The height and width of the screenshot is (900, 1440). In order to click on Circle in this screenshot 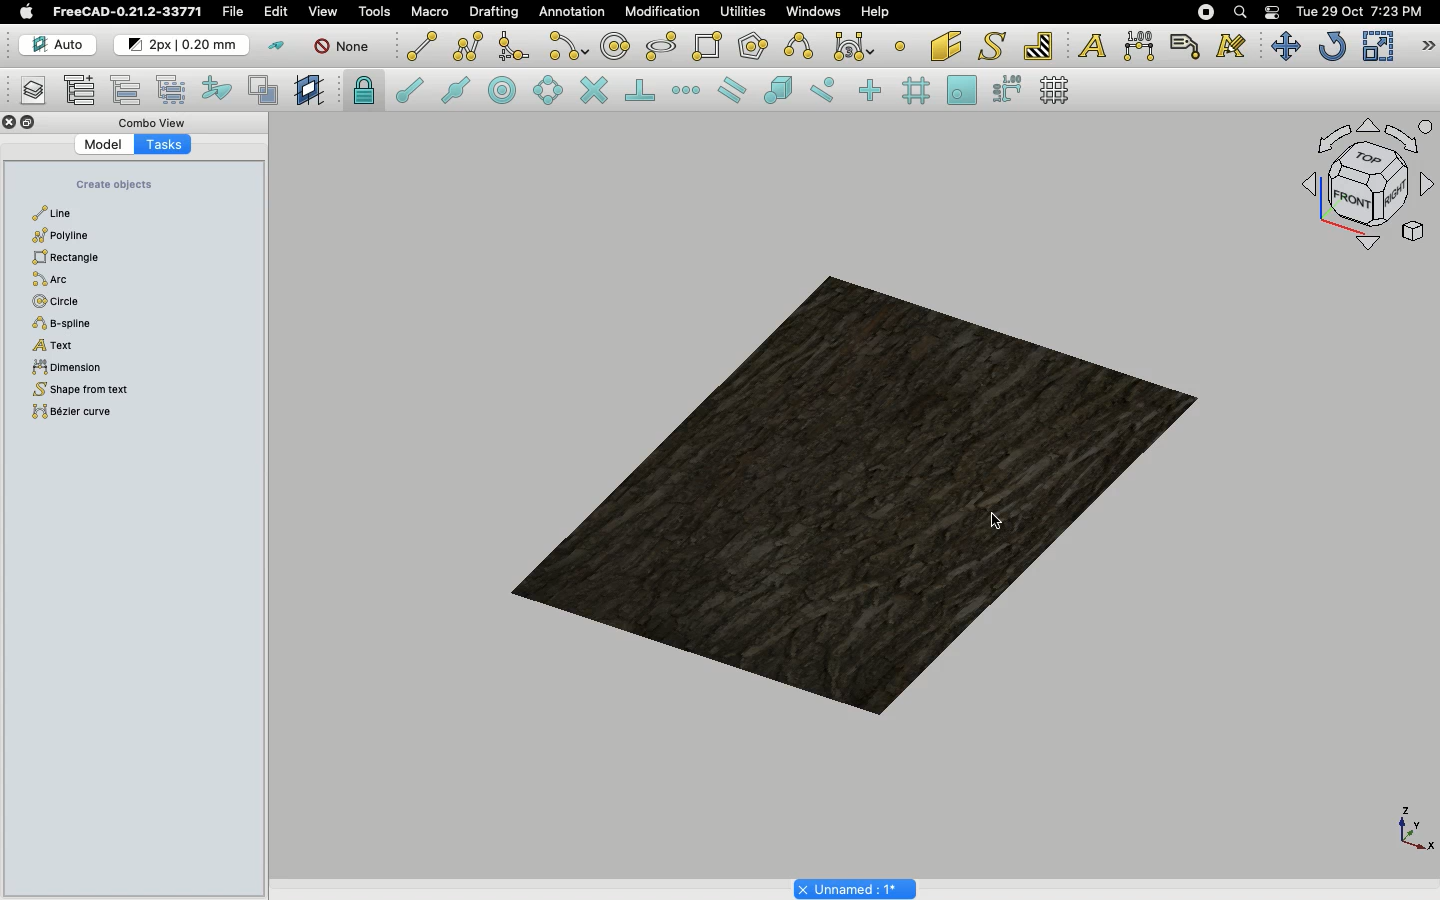, I will do `click(615, 46)`.